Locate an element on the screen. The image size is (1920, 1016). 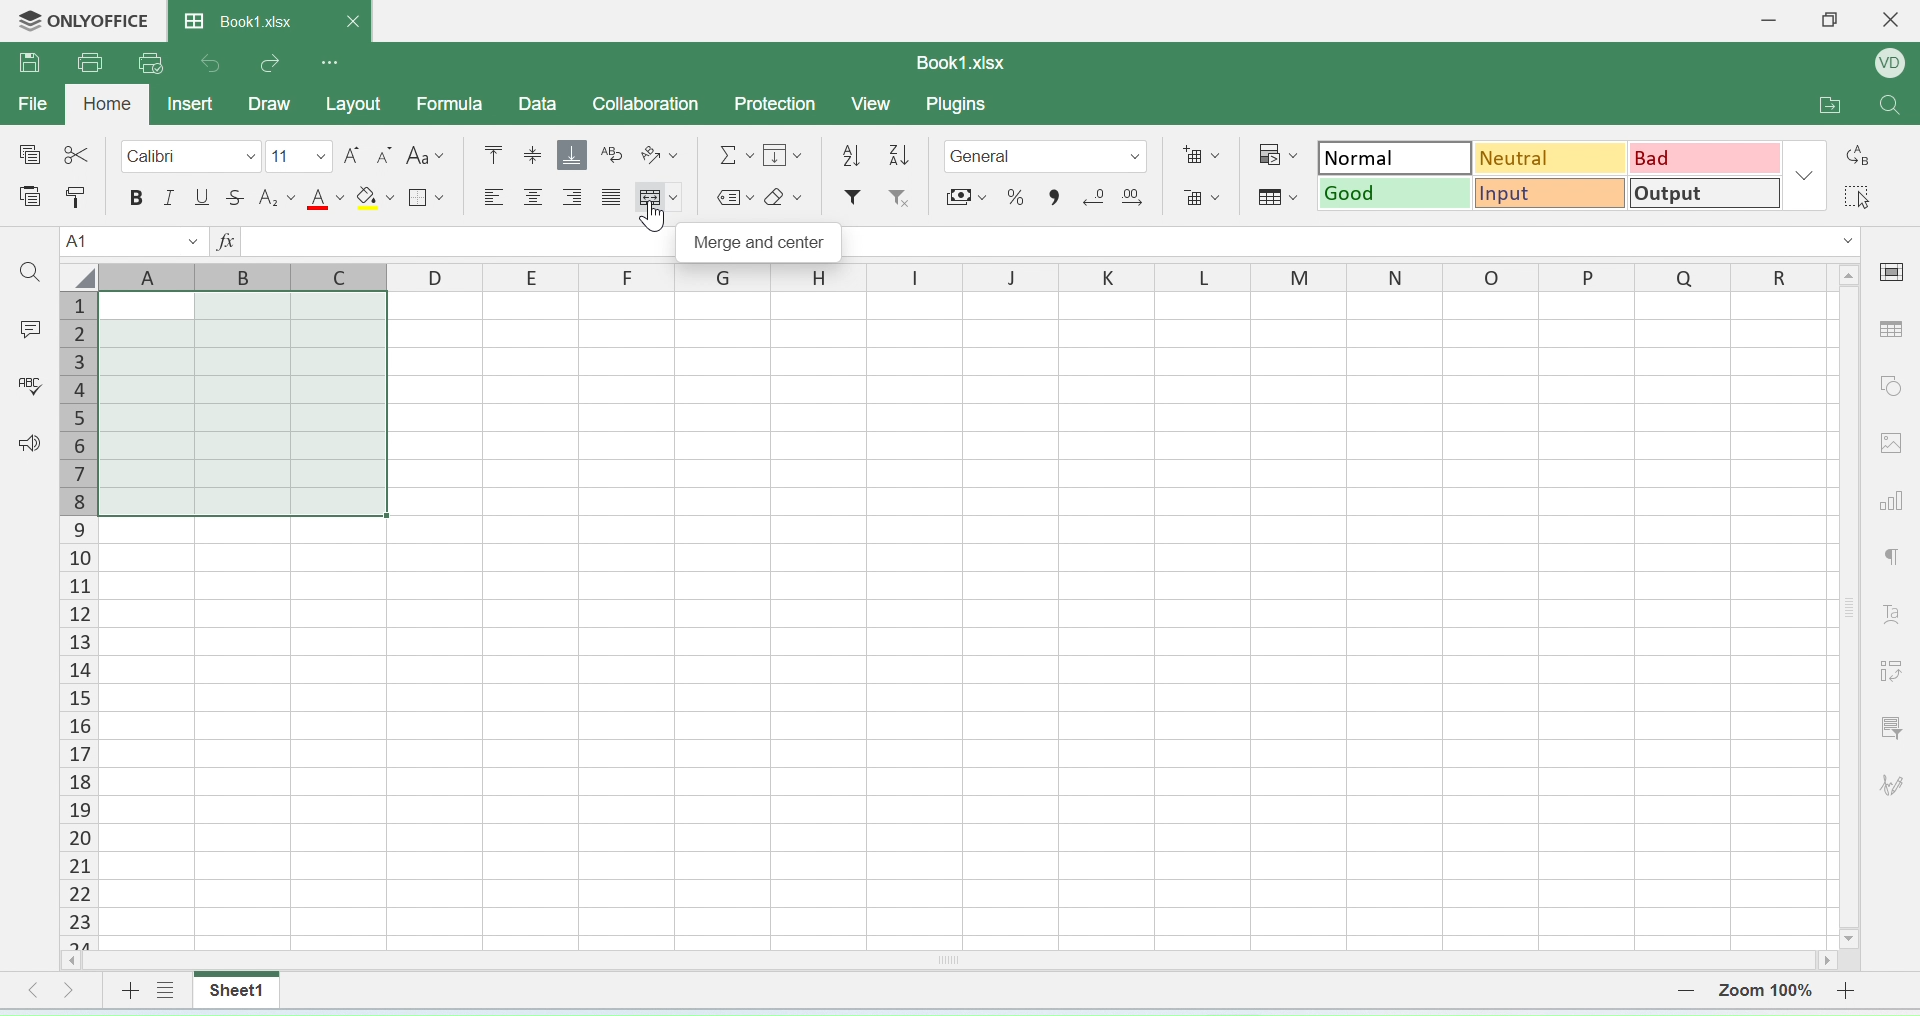
table is located at coordinates (1894, 335).